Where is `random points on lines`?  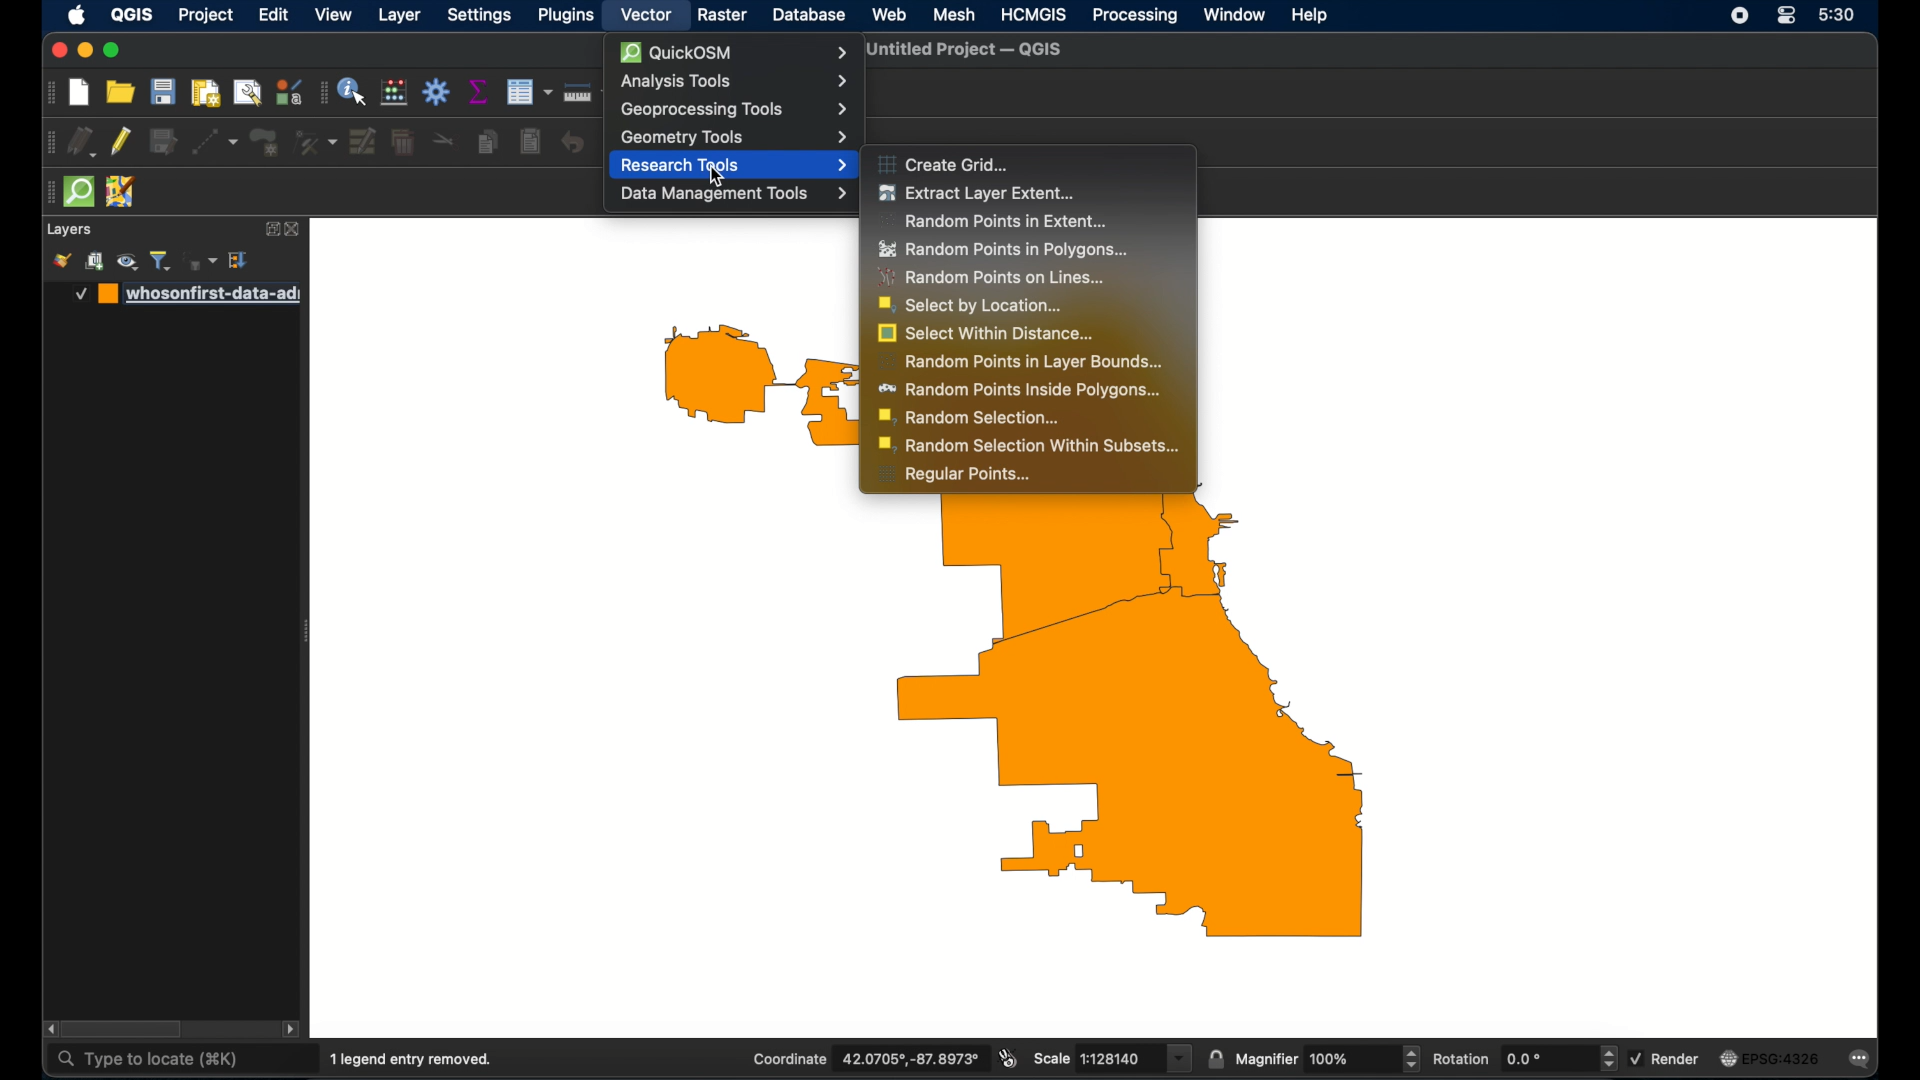
random points on lines is located at coordinates (993, 278).